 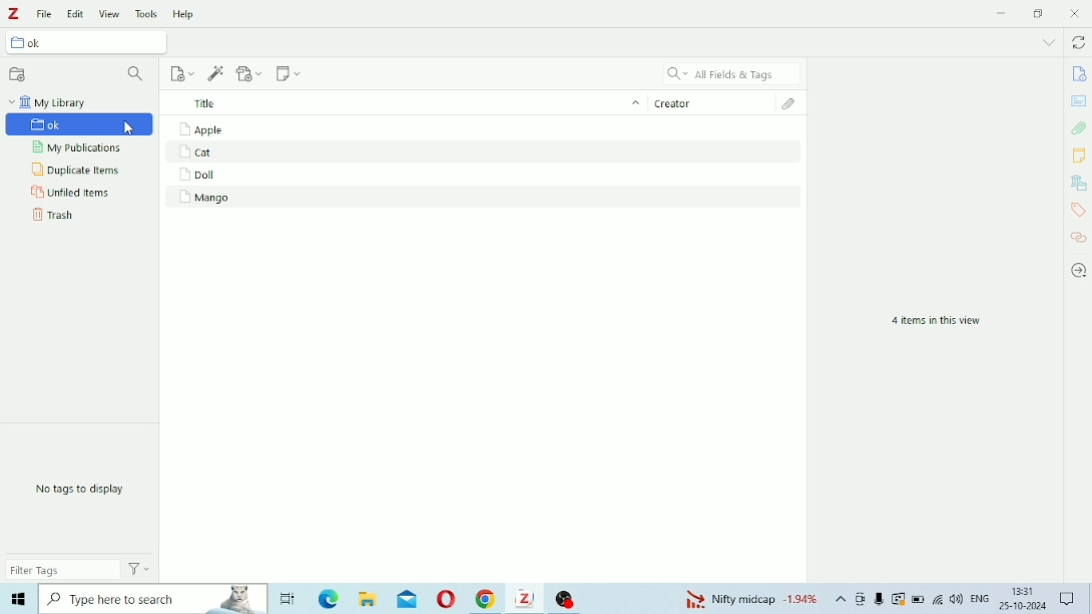 What do you see at coordinates (879, 598) in the screenshot?
I see `Mic` at bounding box center [879, 598].